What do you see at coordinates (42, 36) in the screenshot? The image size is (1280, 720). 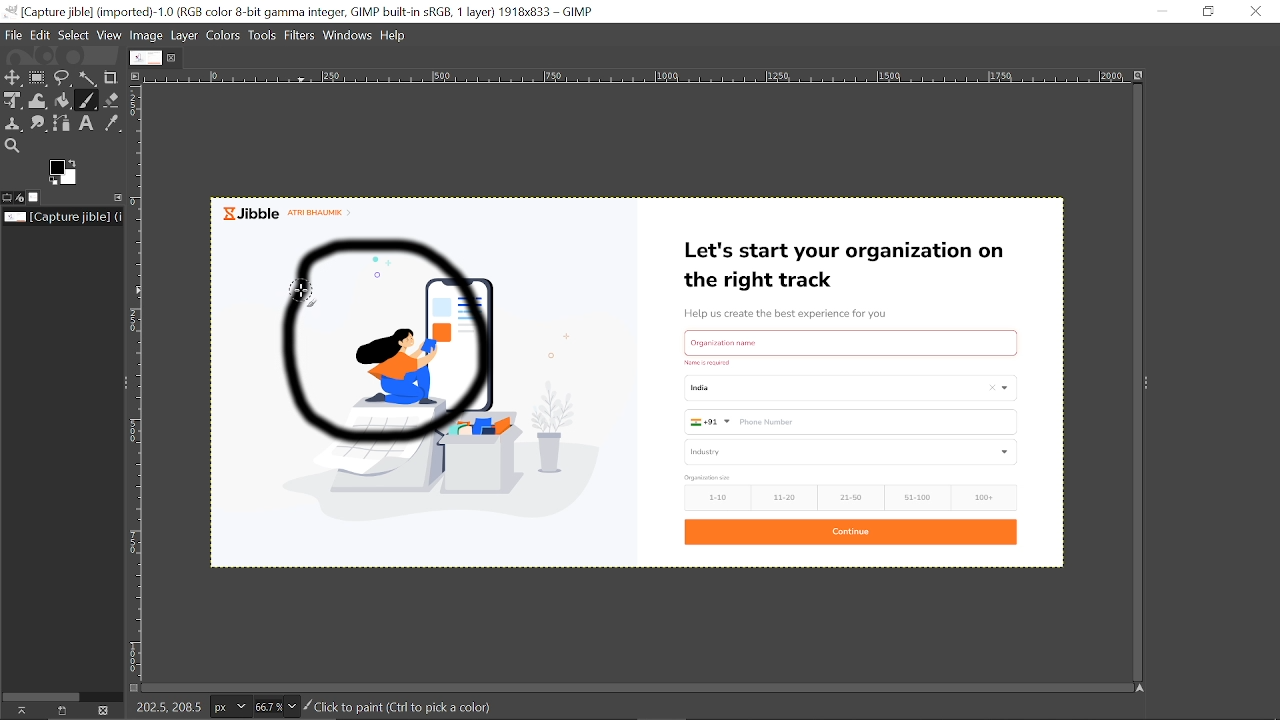 I see `Edit` at bounding box center [42, 36].